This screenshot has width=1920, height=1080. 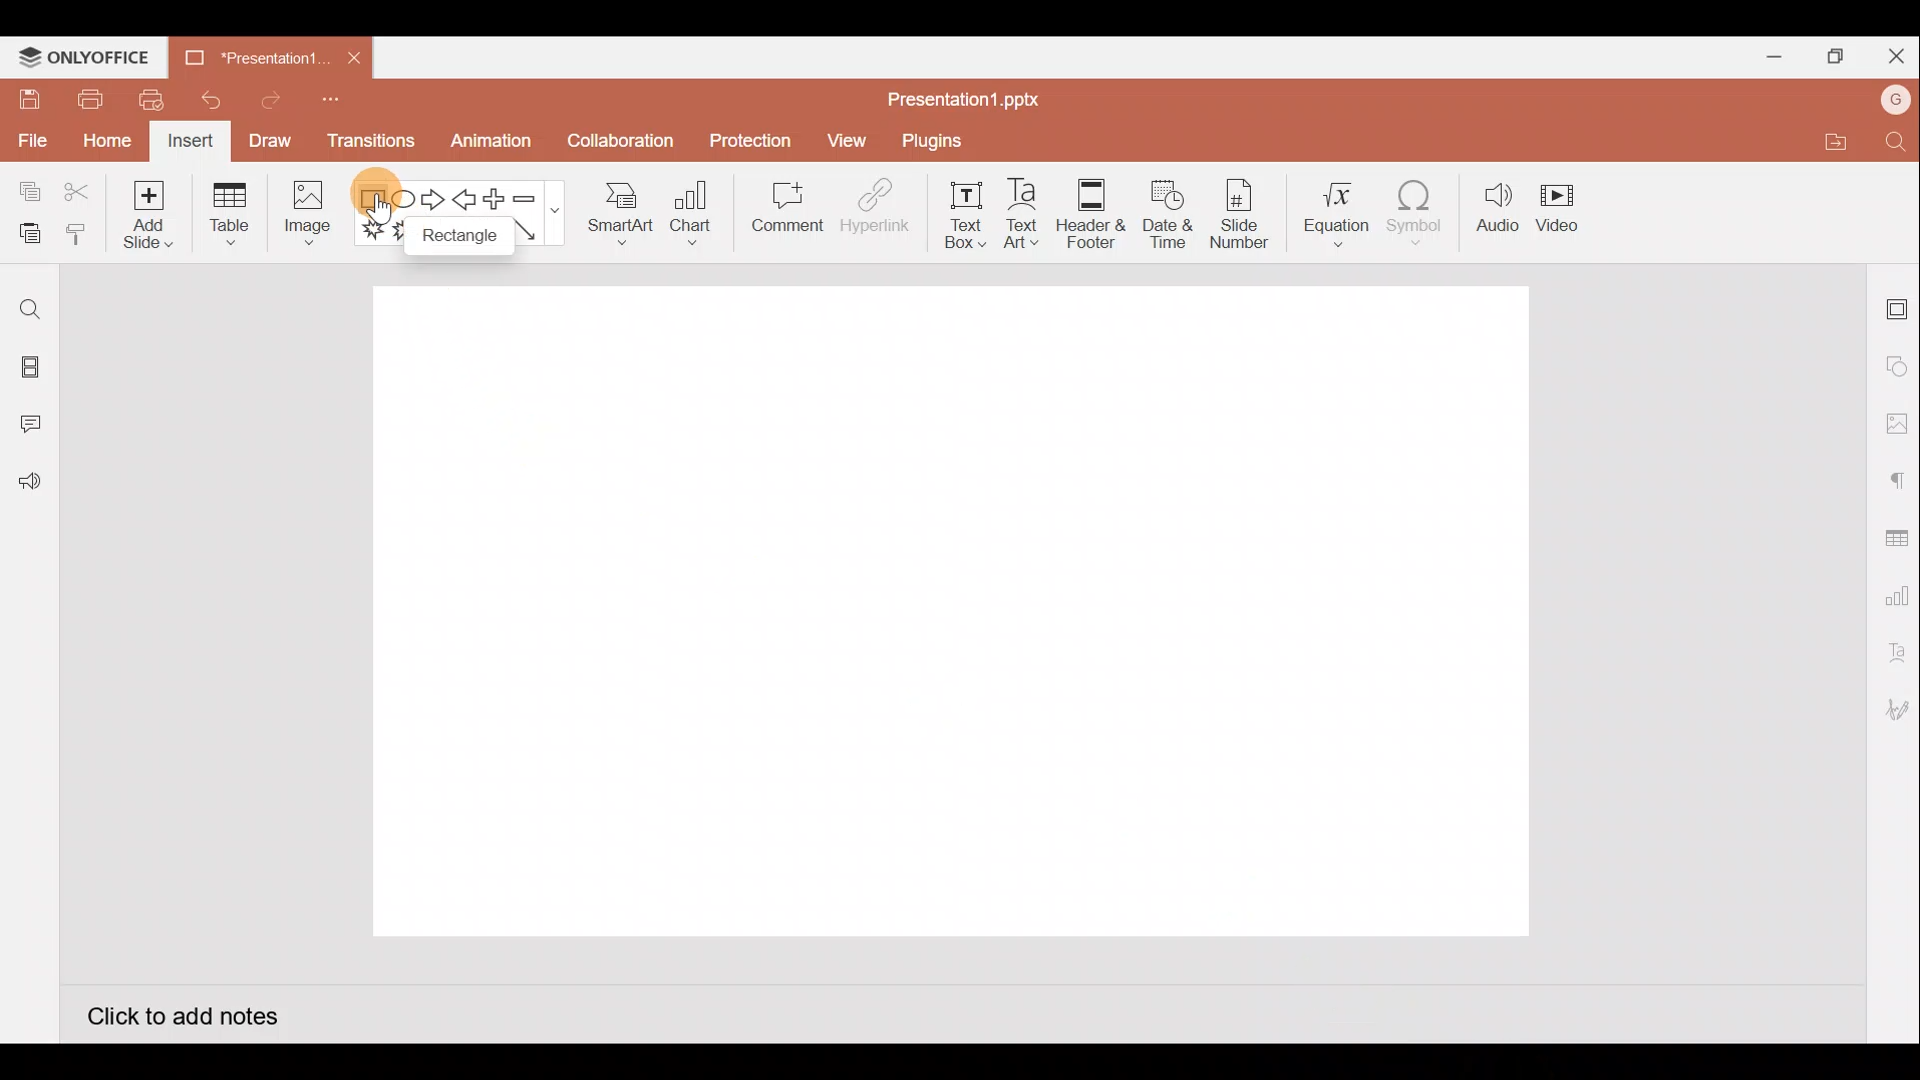 What do you see at coordinates (1892, 52) in the screenshot?
I see `Close` at bounding box center [1892, 52].